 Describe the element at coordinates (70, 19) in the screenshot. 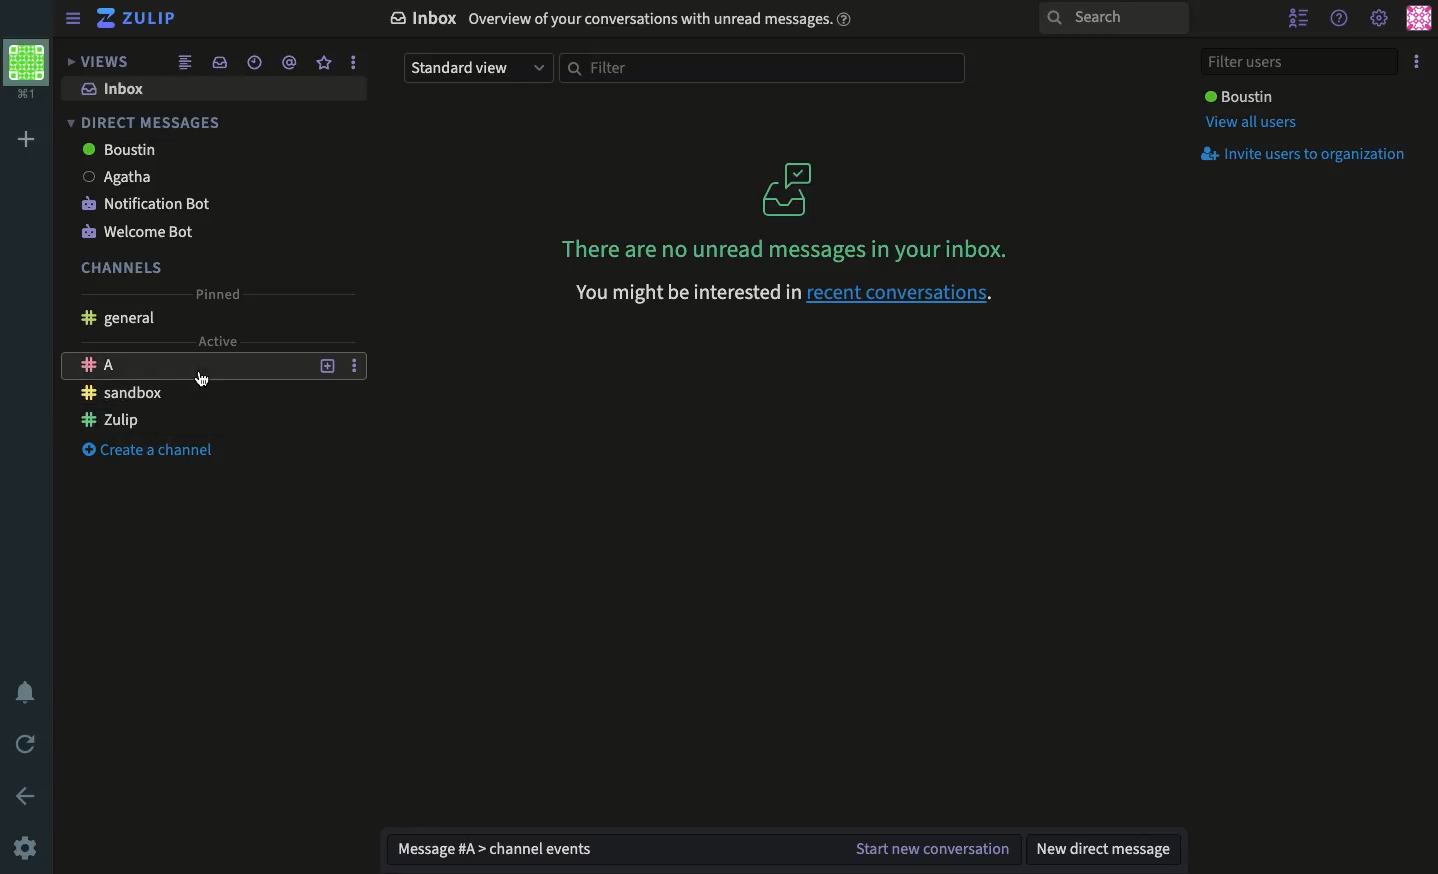

I see `Hide menu` at that location.